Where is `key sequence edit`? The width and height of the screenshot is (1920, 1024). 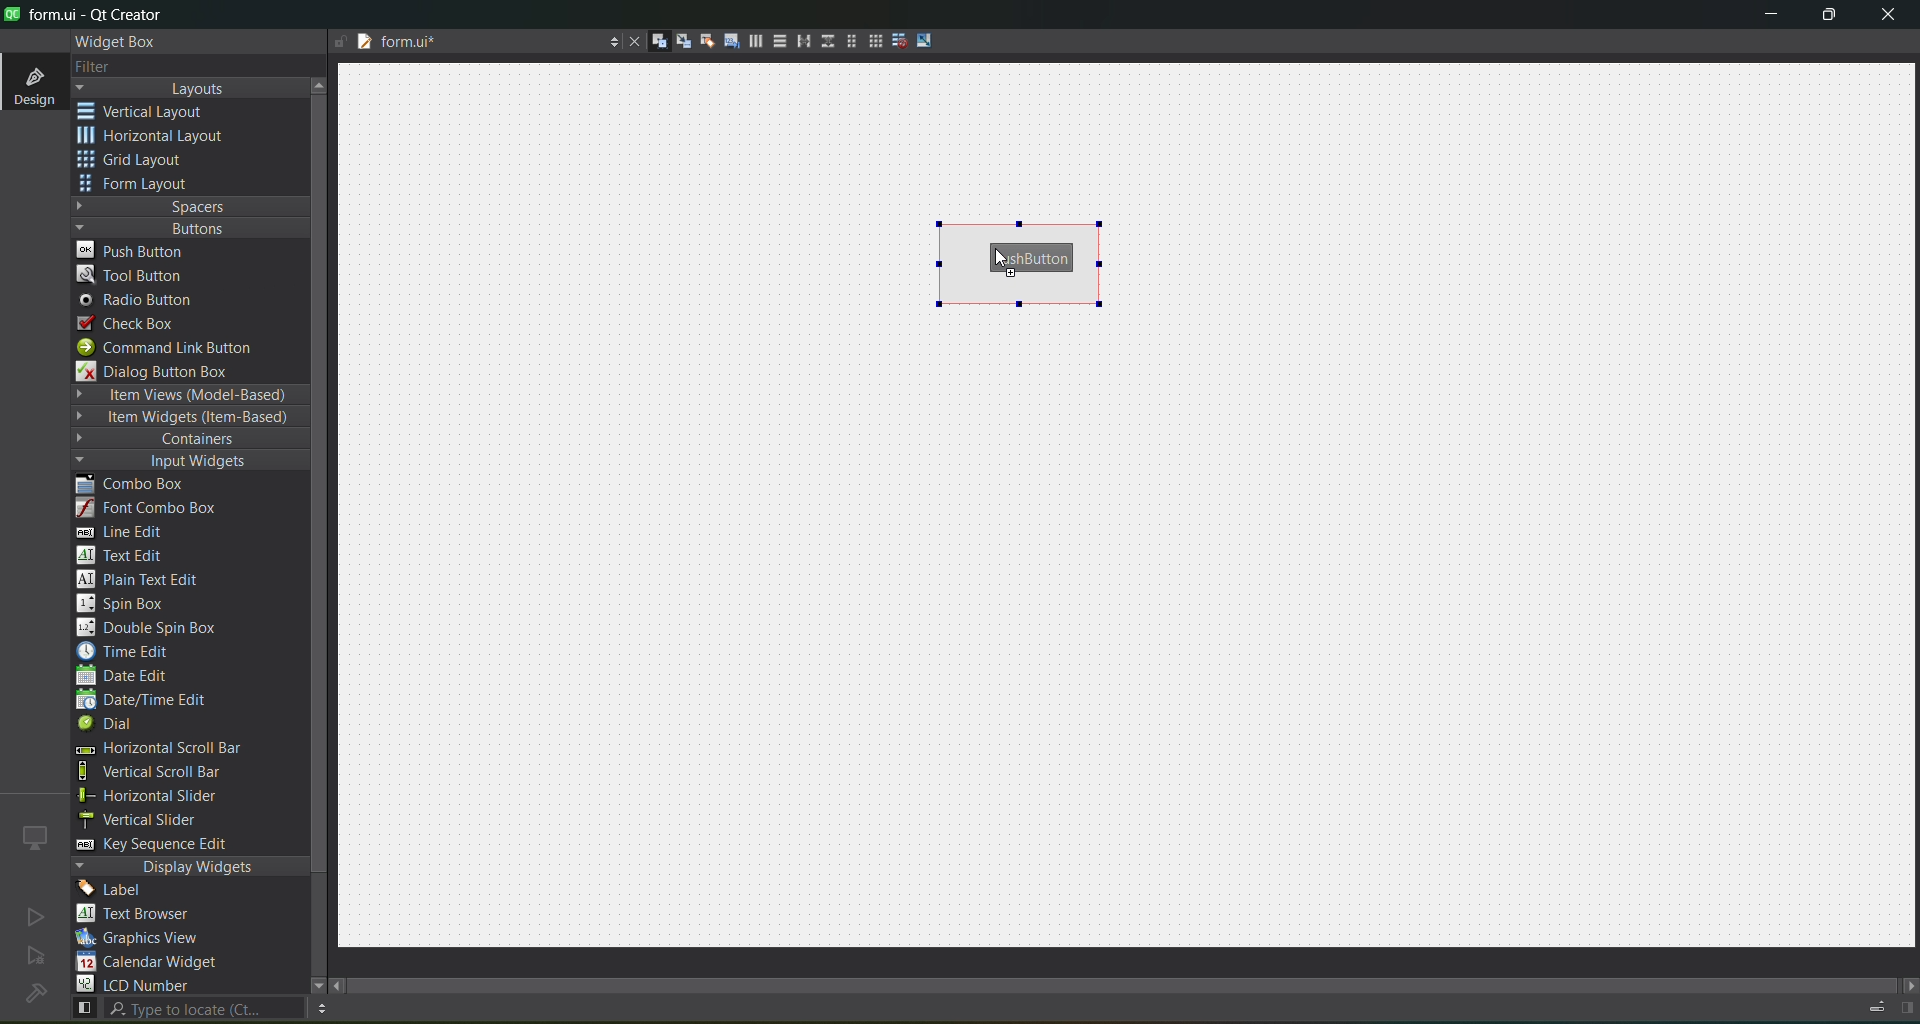
key sequence edit is located at coordinates (166, 845).